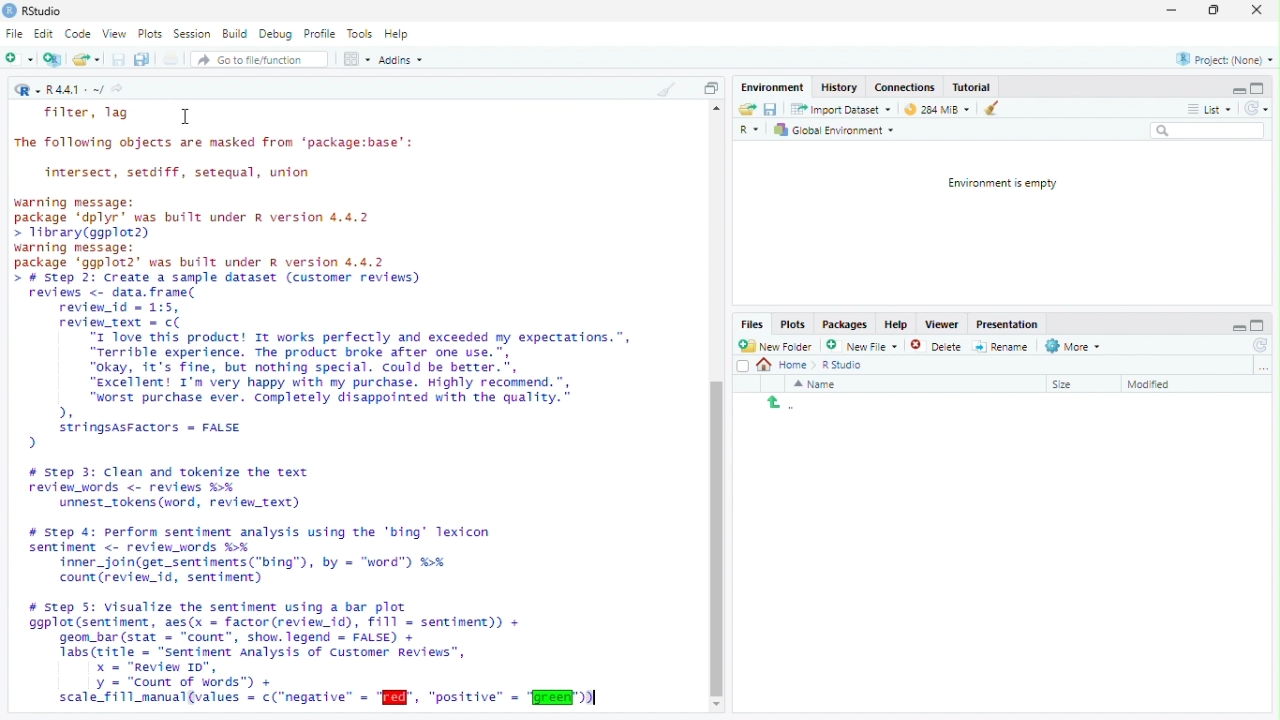 This screenshot has height=720, width=1280. I want to click on More, so click(1075, 347).